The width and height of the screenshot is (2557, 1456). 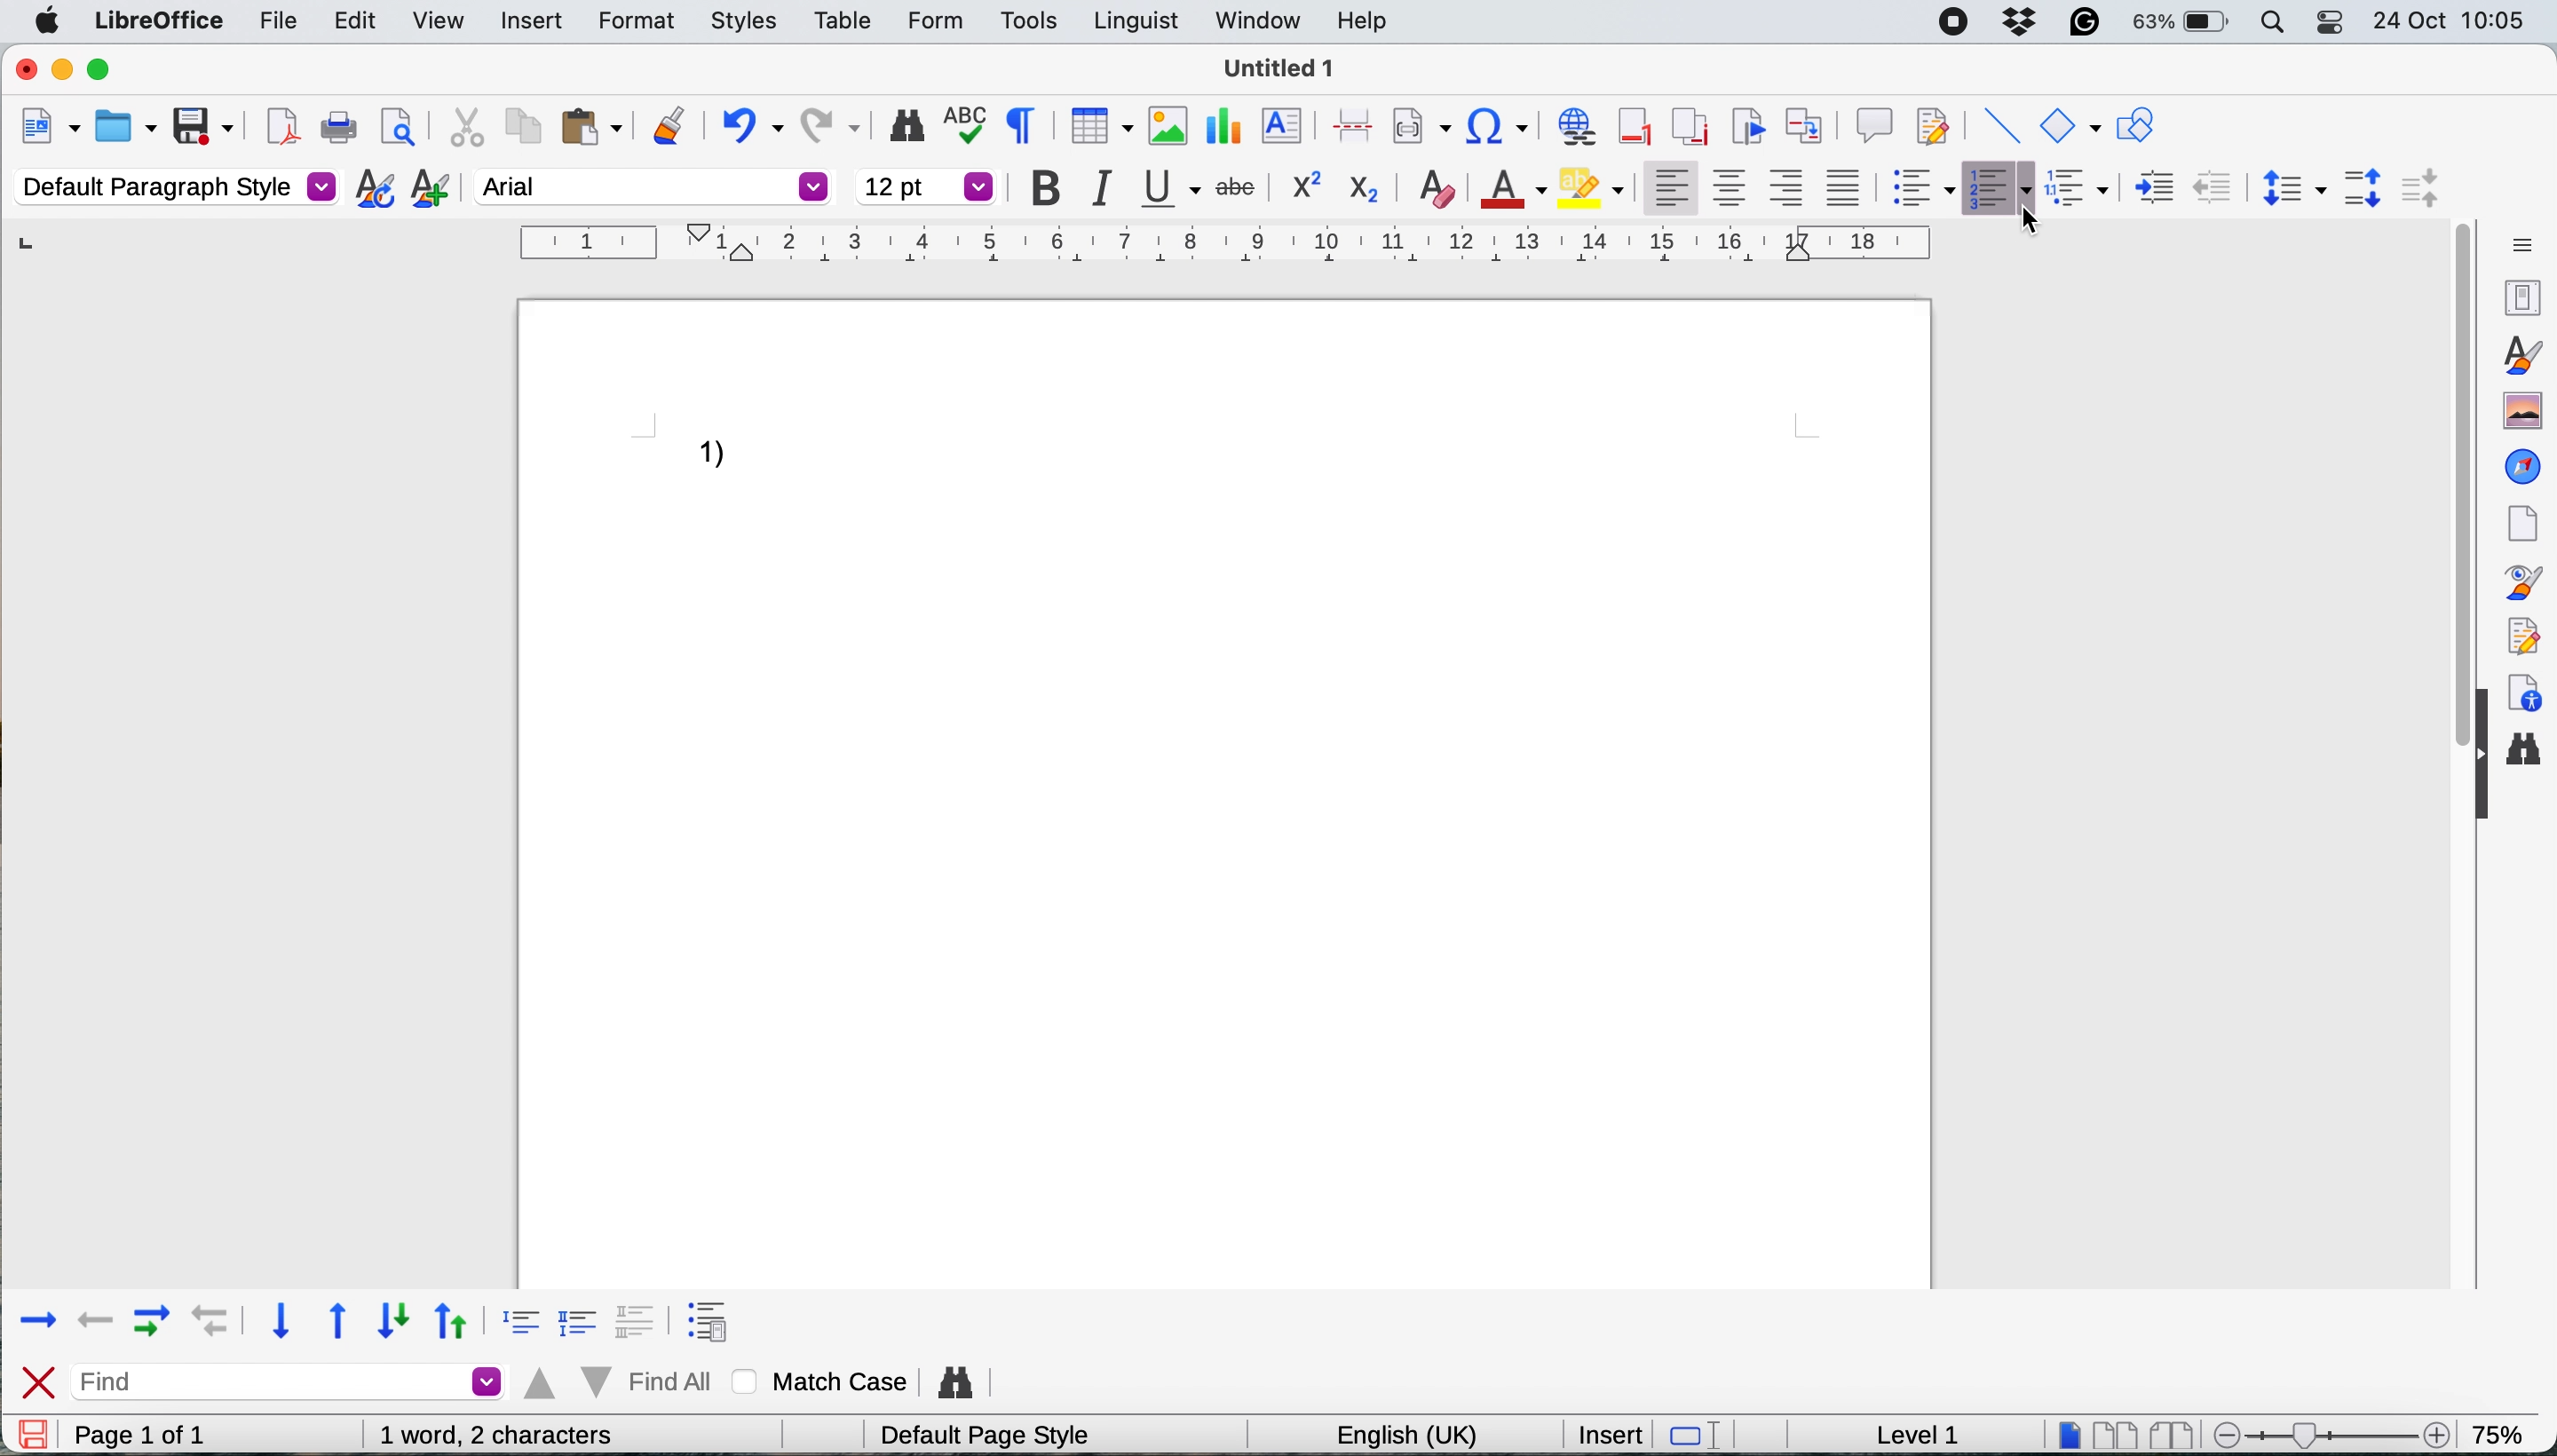 What do you see at coordinates (1362, 188) in the screenshot?
I see `subscript` at bounding box center [1362, 188].